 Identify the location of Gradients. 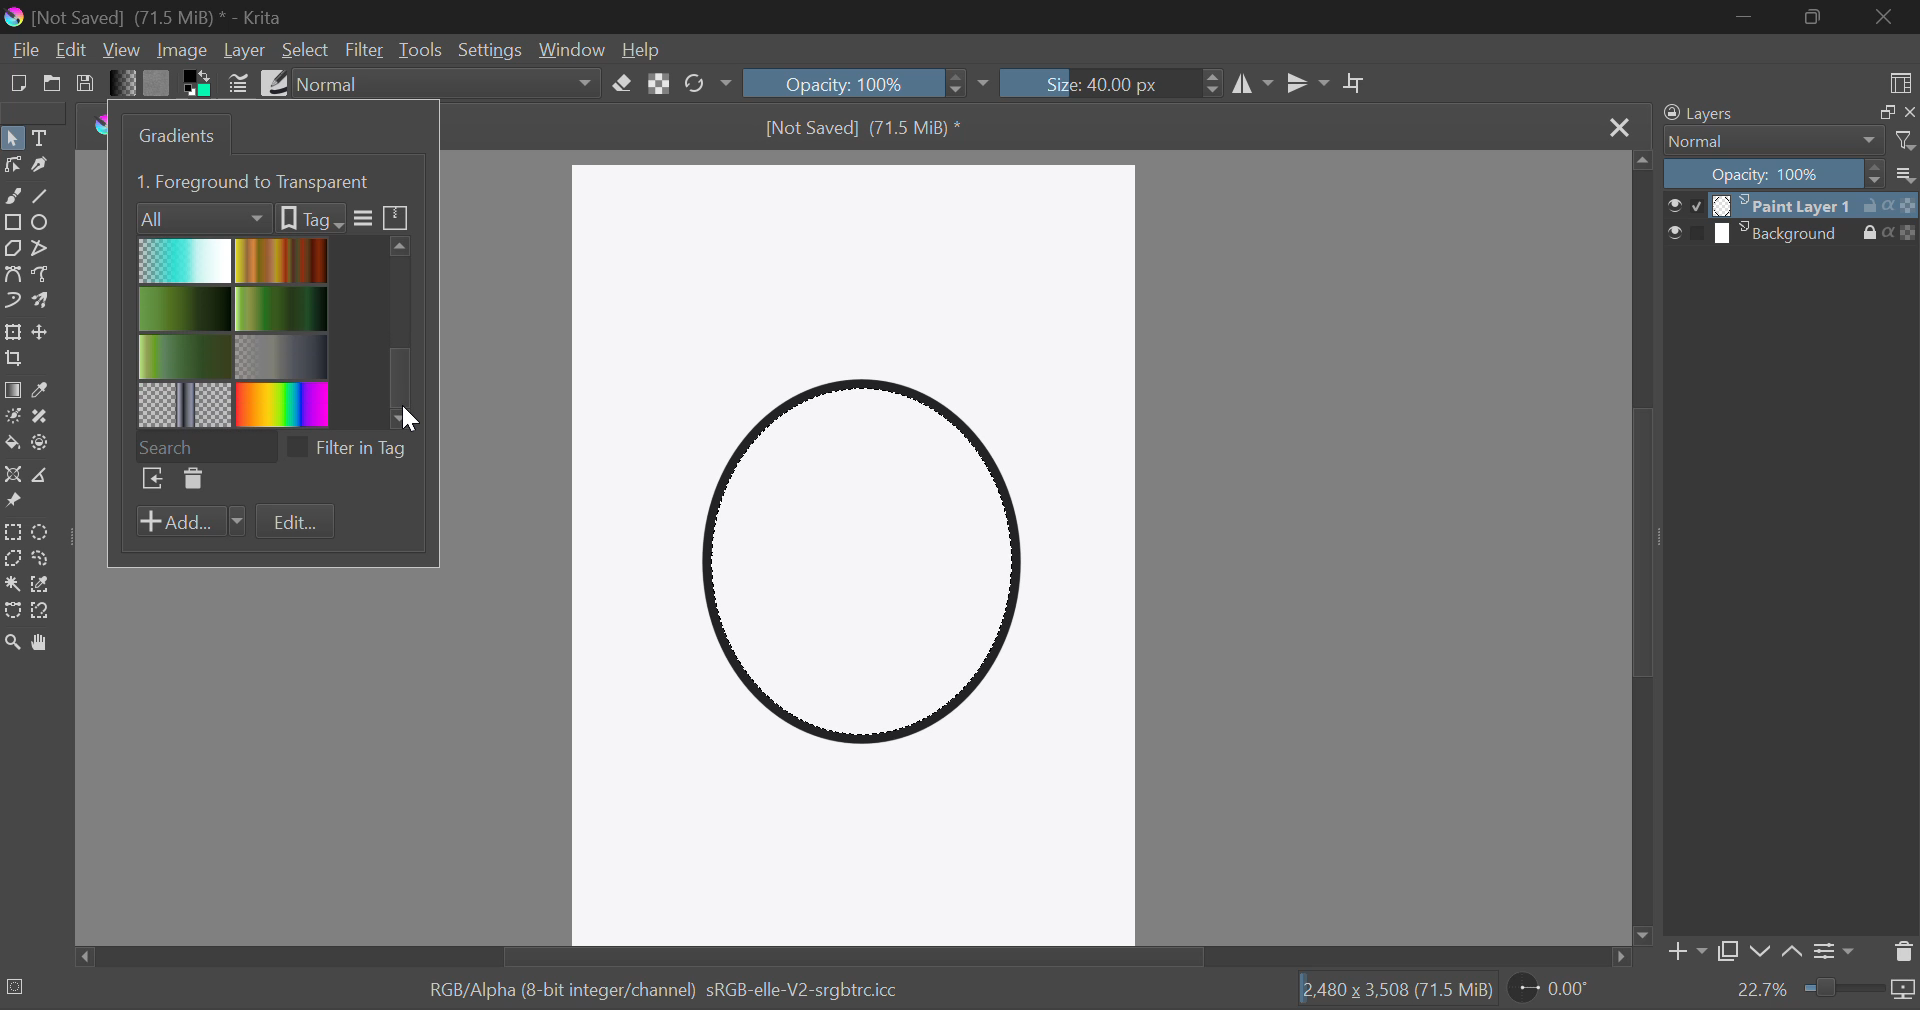
(179, 135).